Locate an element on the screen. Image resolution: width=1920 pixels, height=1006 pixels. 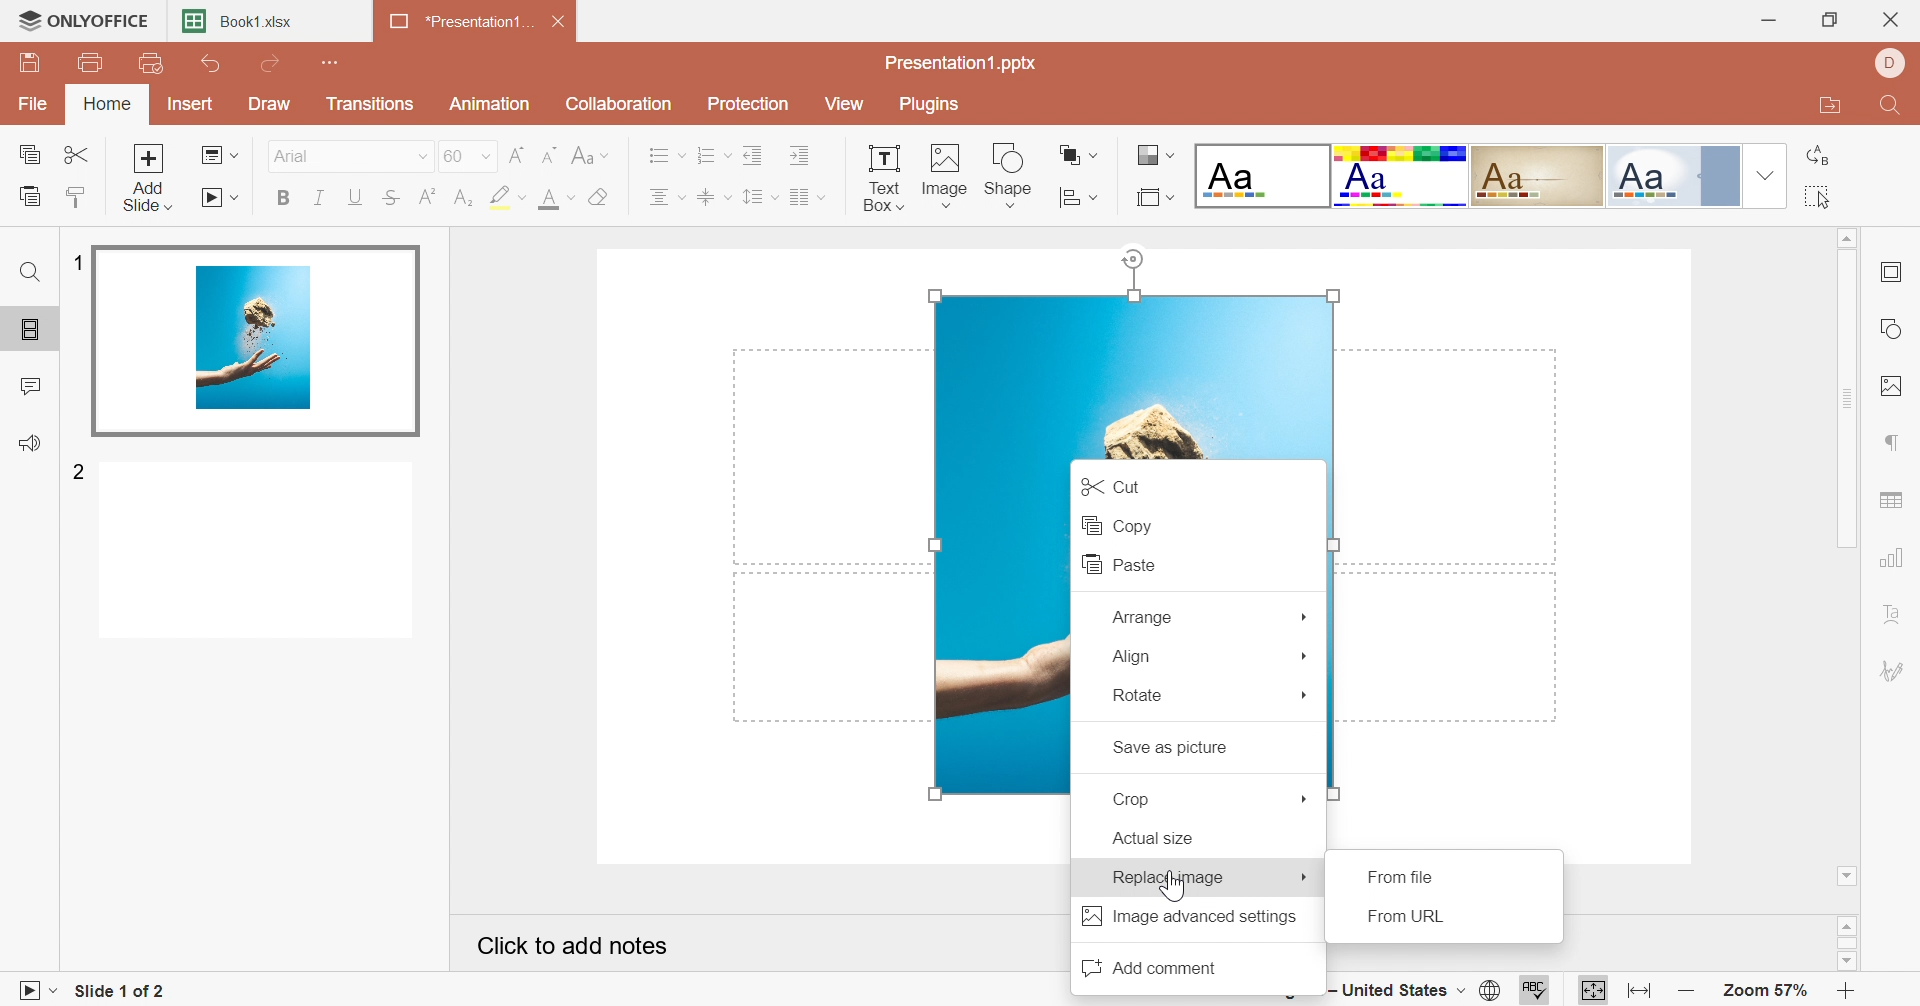
Font is located at coordinates (293, 154).